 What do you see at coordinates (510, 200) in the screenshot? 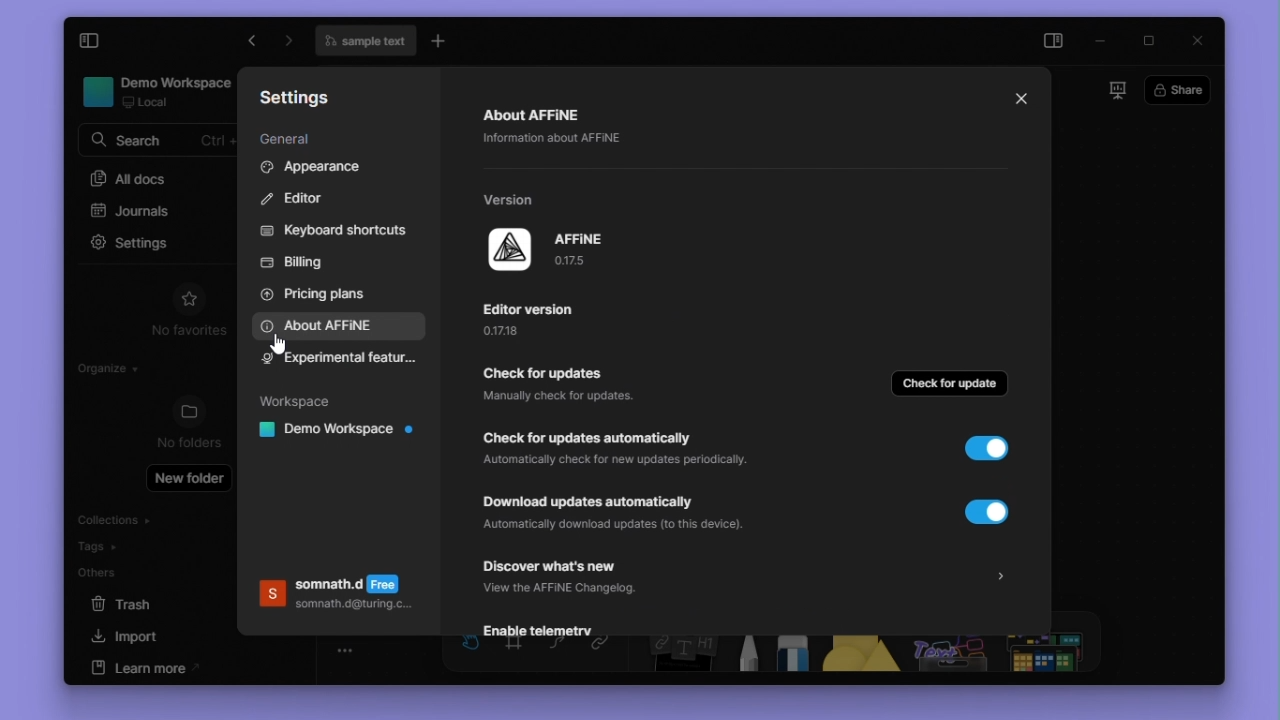
I see `version` at bounding box center [510, 200].